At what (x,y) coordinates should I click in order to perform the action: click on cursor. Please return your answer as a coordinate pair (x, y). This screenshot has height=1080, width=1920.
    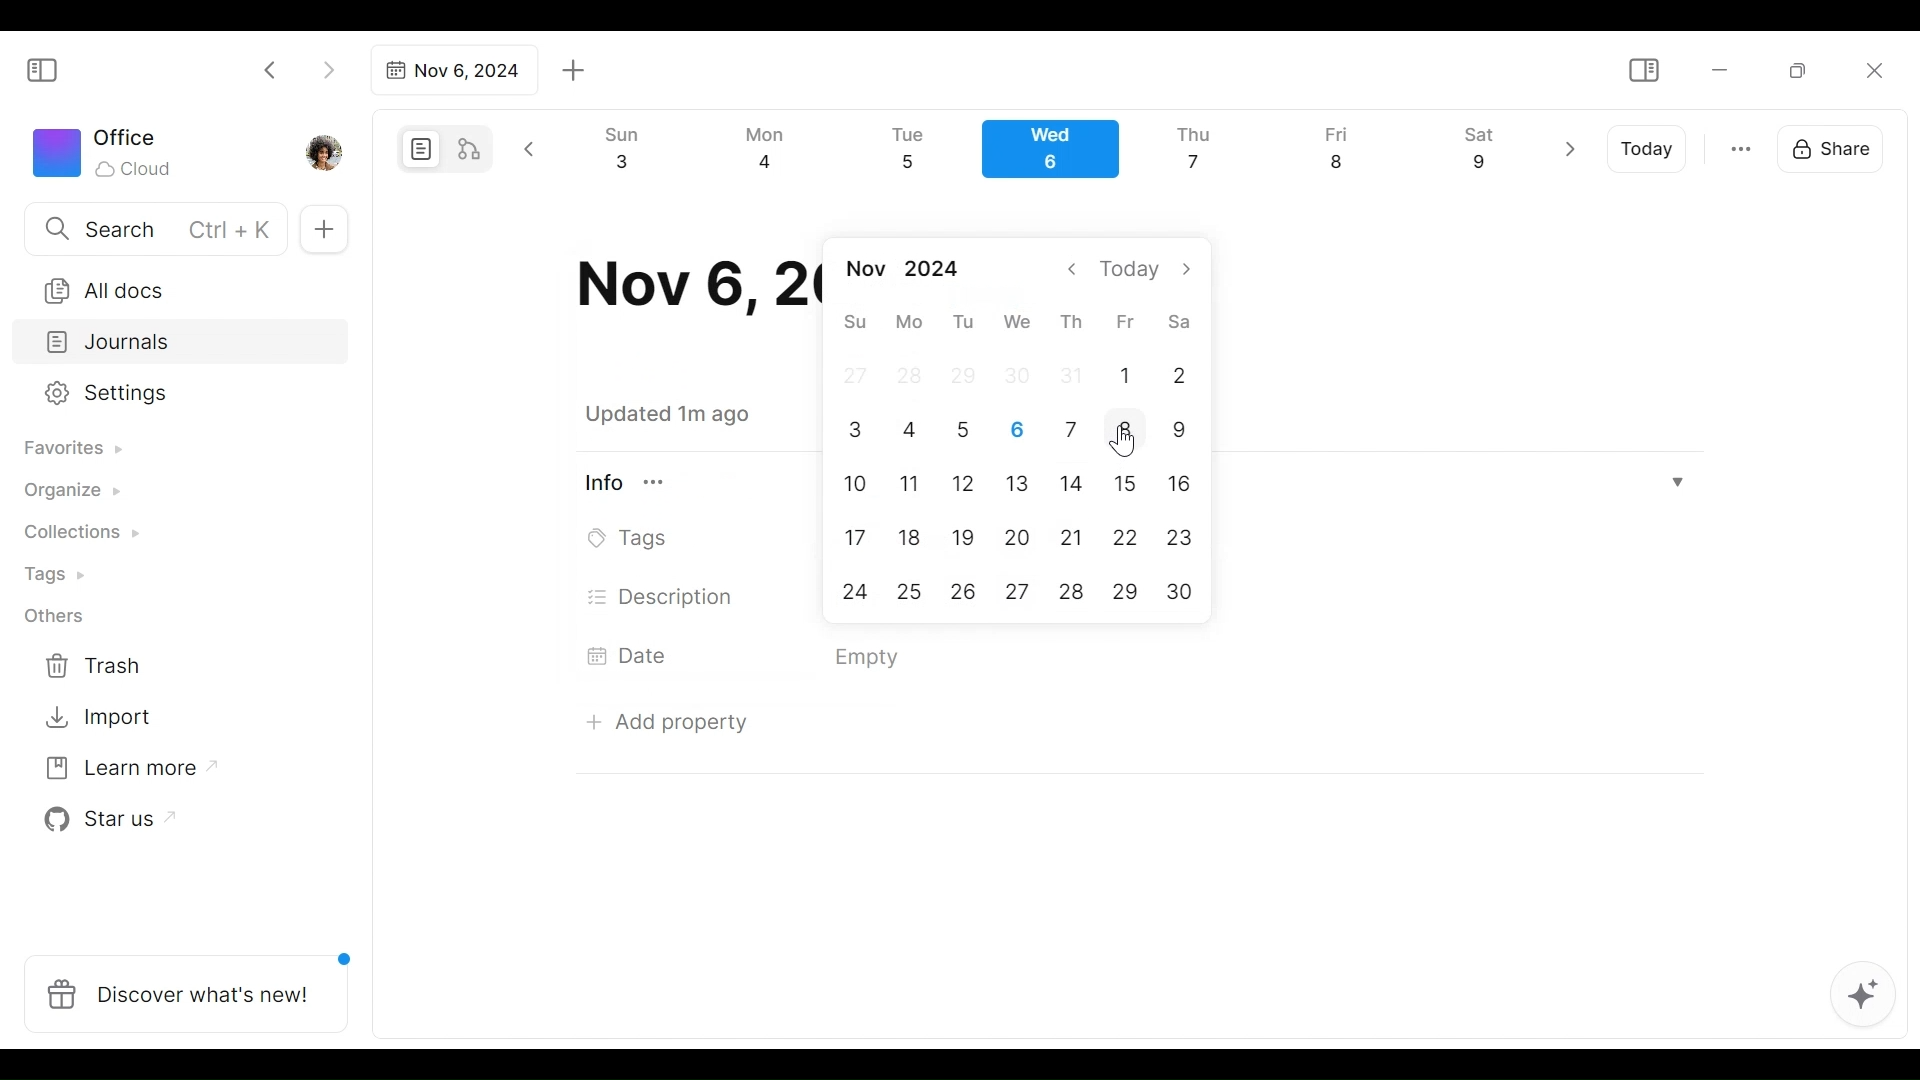
    Looking at the image, I should click on (1129, 440).